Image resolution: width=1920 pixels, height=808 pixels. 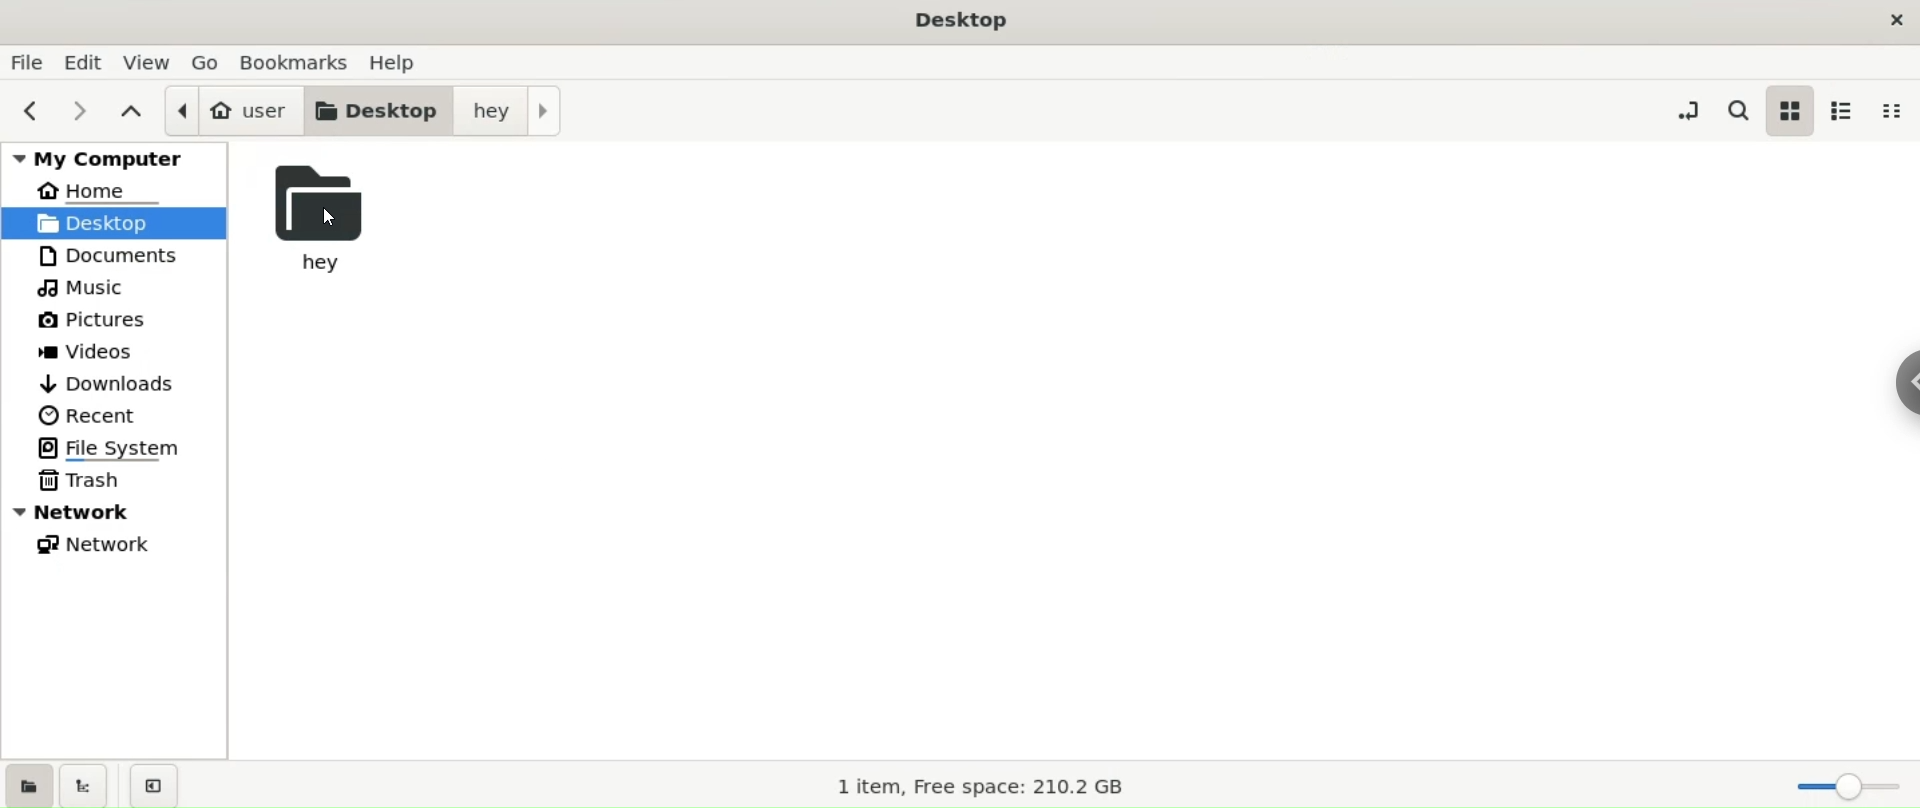 I want to click on 1 item, Free space: 210.2 GB, so click(x=982, y=784).